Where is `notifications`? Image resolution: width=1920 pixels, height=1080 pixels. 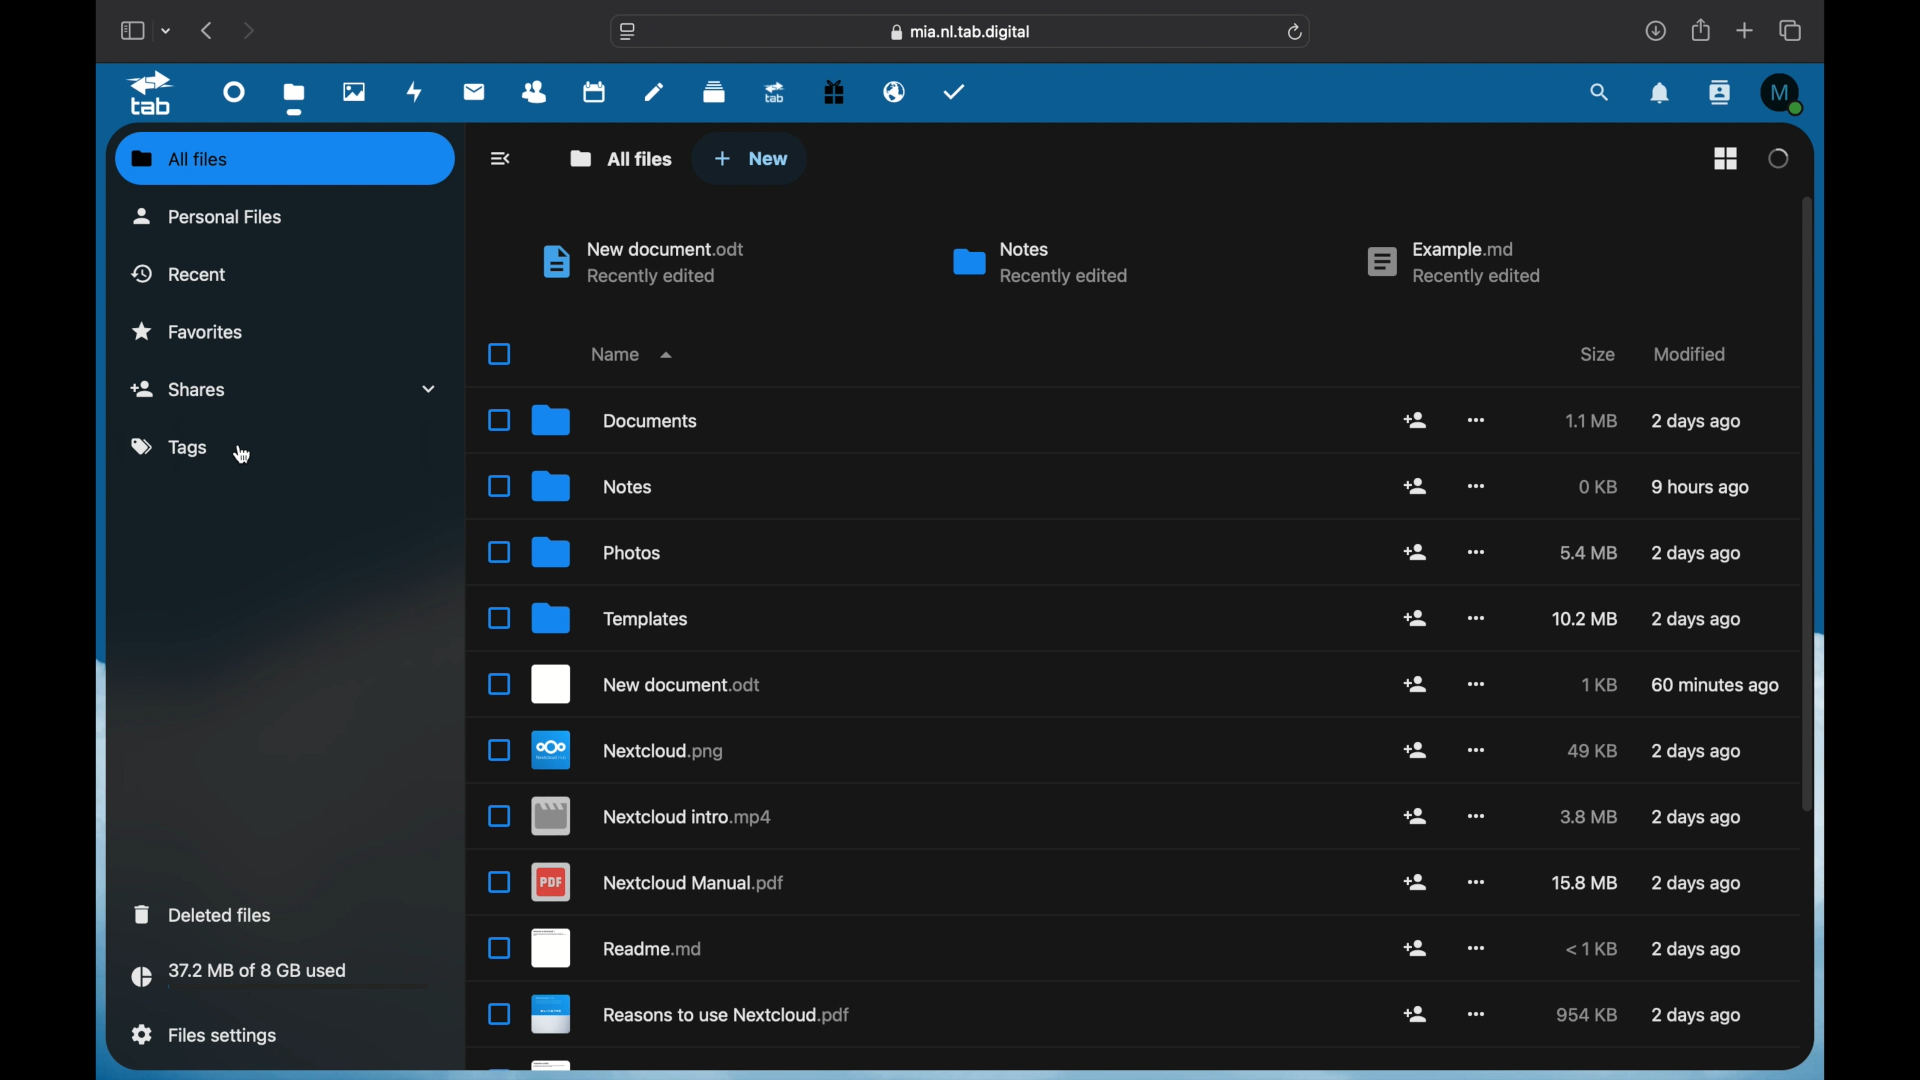
notifications is located at coordinates (1662, 94).